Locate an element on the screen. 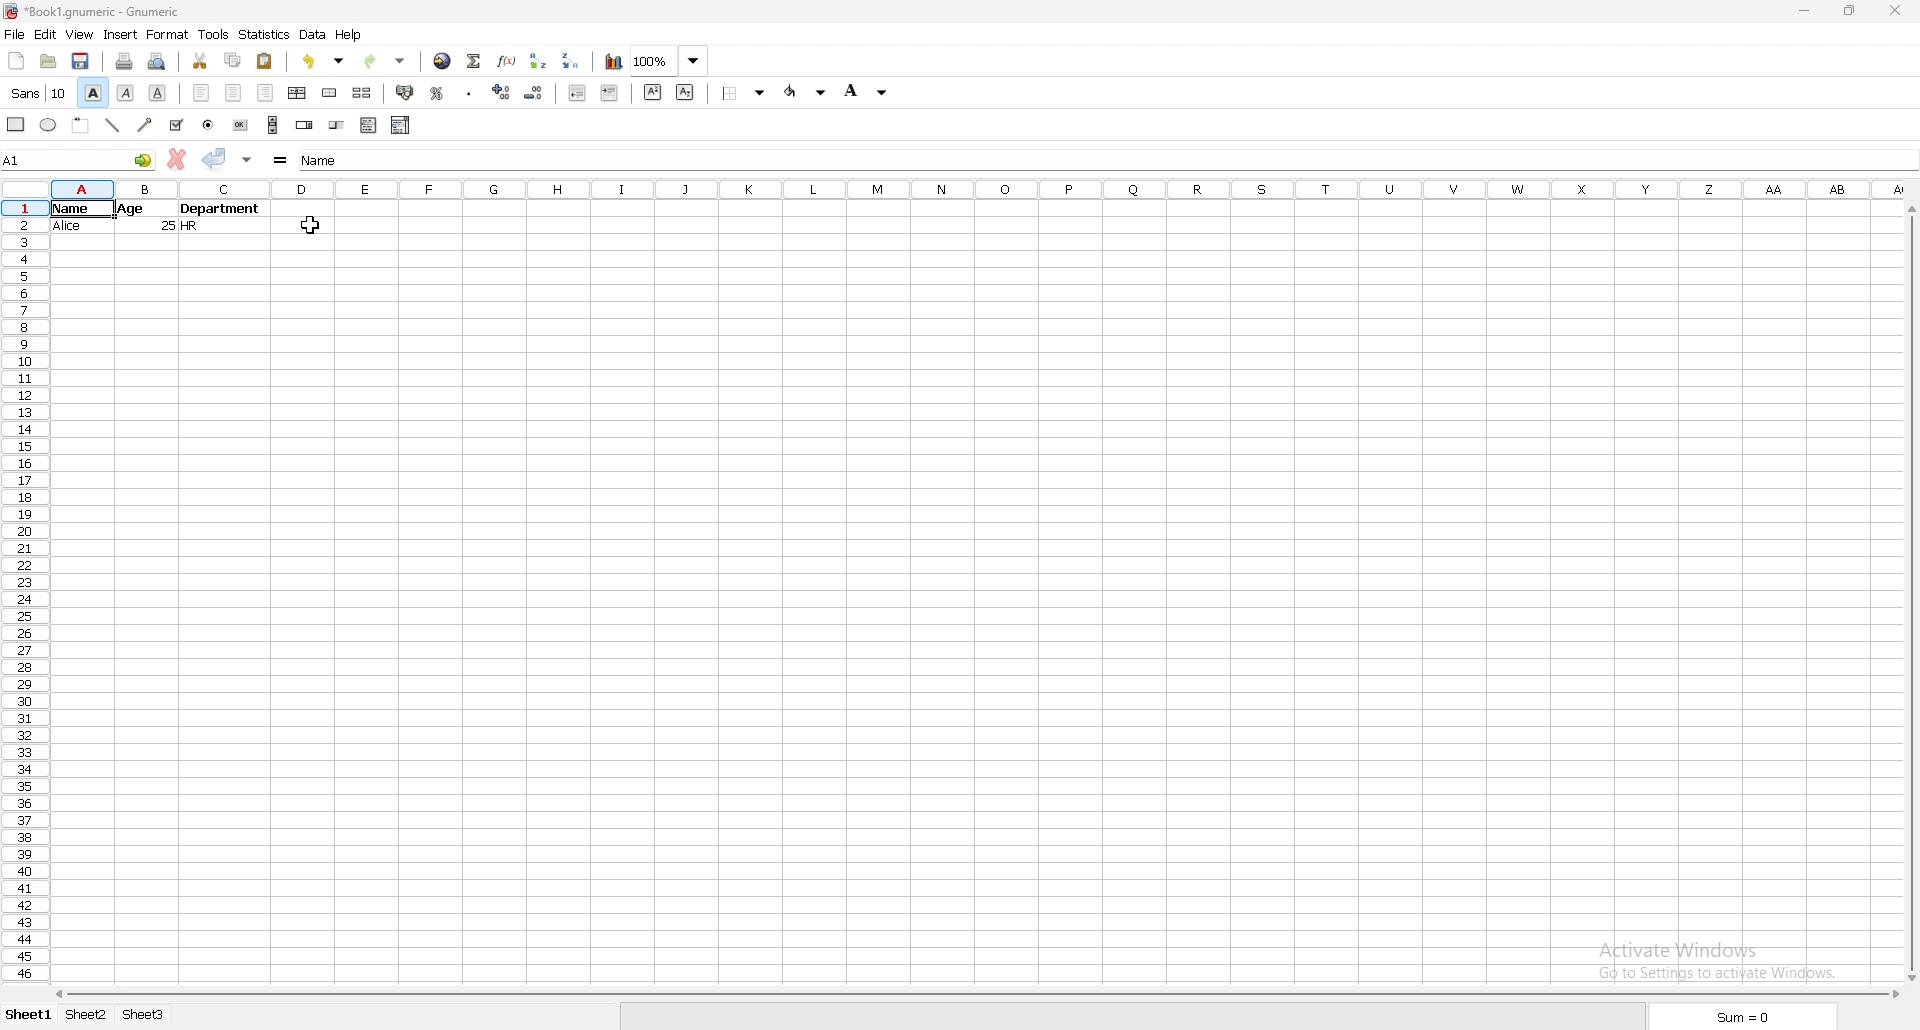 This screenshot has width=1920, height=1030. selected cell is located at coordinates (1105, 161).